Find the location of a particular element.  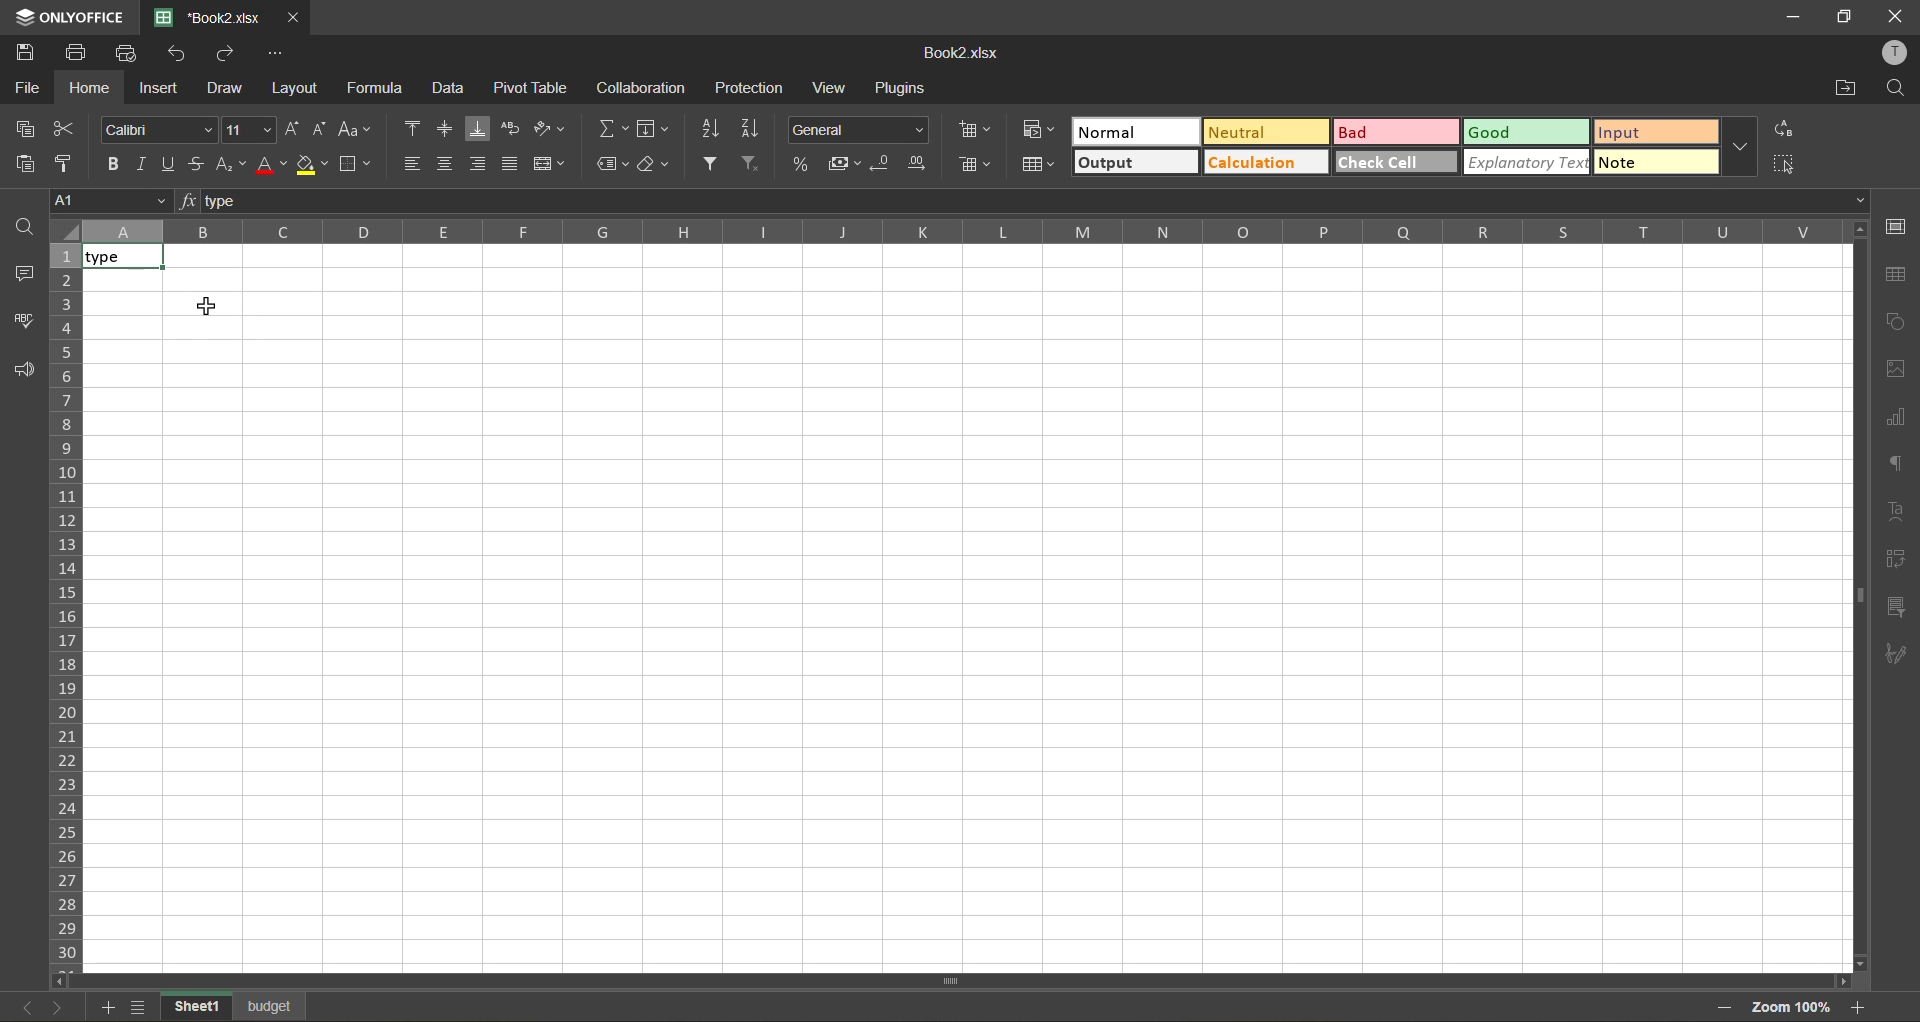

strikethrough is located at coordinates (203, 165).